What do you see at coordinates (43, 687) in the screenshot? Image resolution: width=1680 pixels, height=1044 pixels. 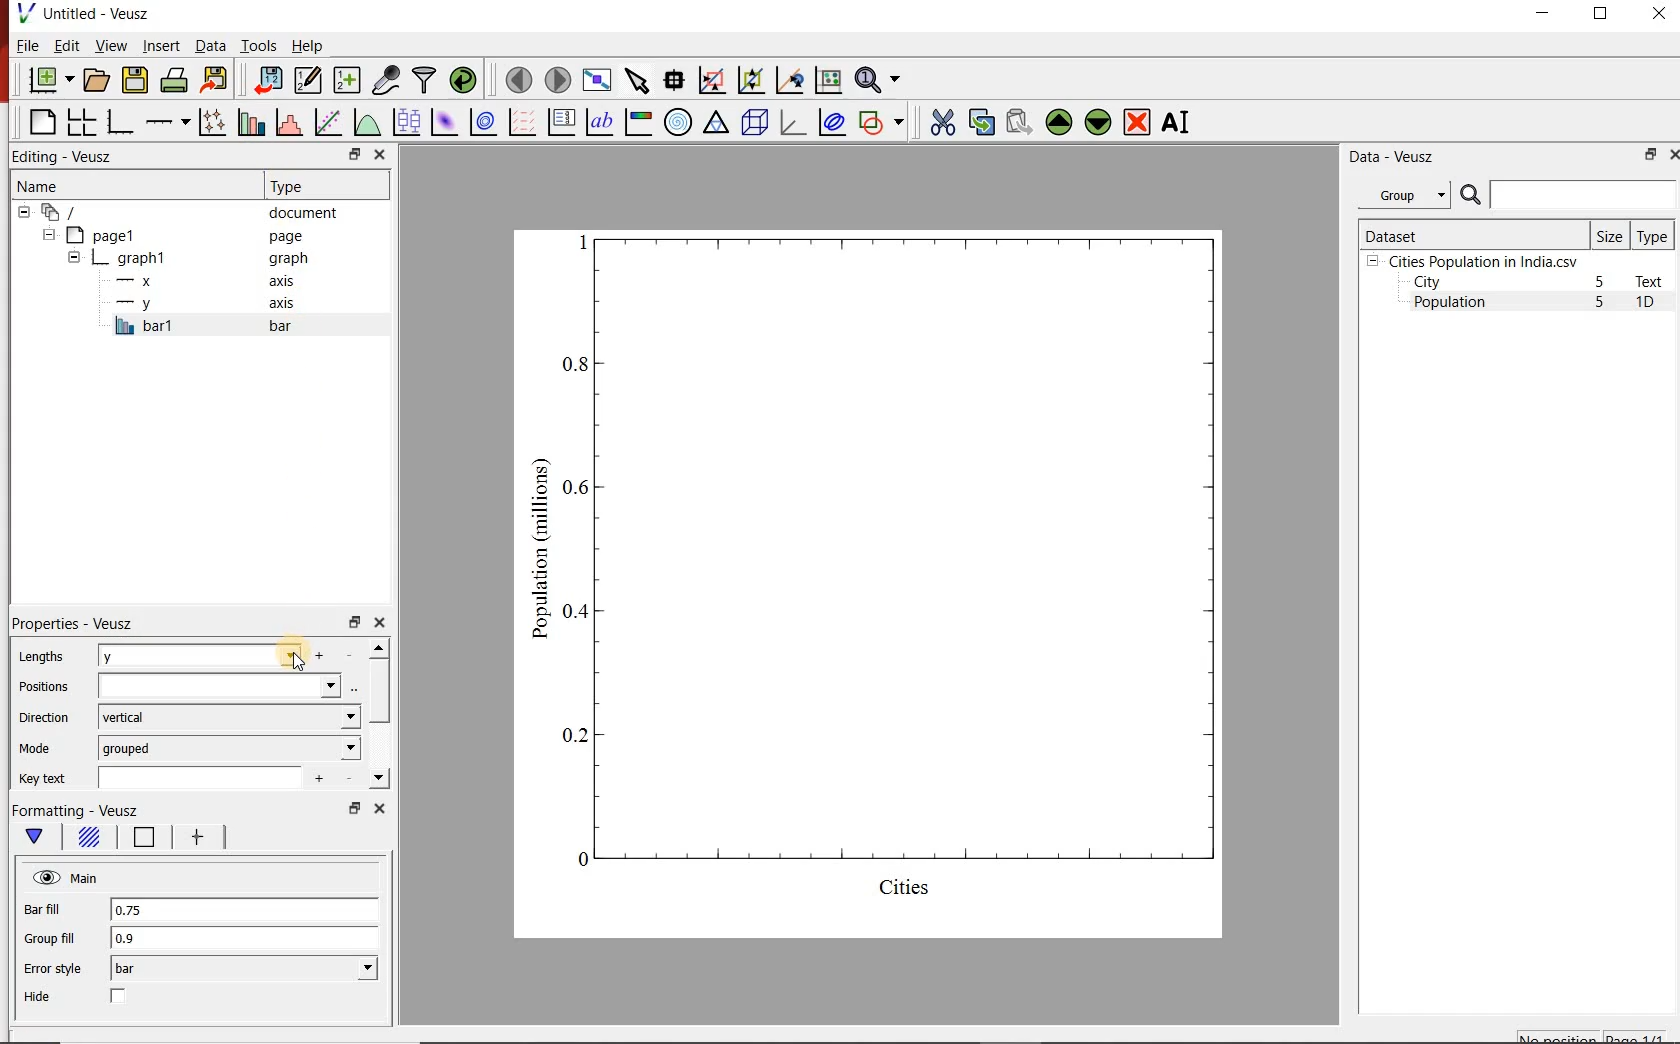 I see `Positions` at bounding box center [43, 687].